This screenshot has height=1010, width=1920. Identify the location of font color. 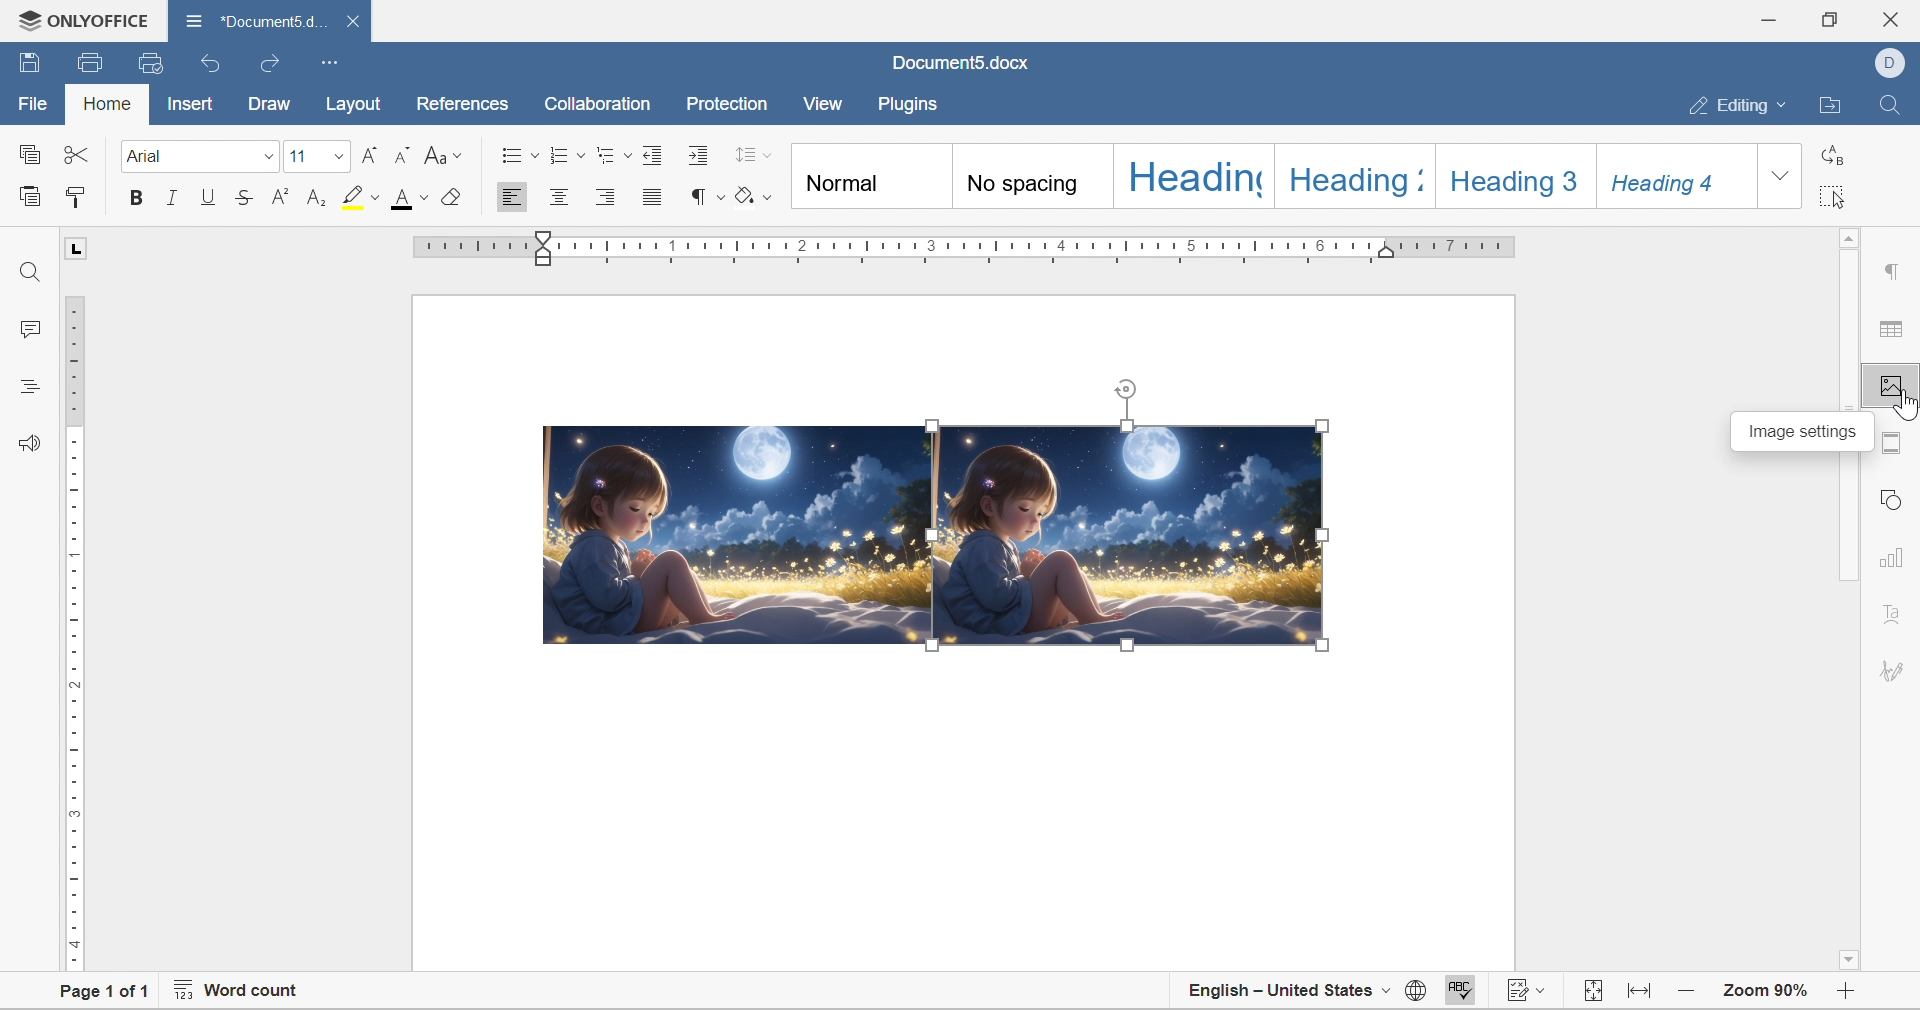
(412, 197).